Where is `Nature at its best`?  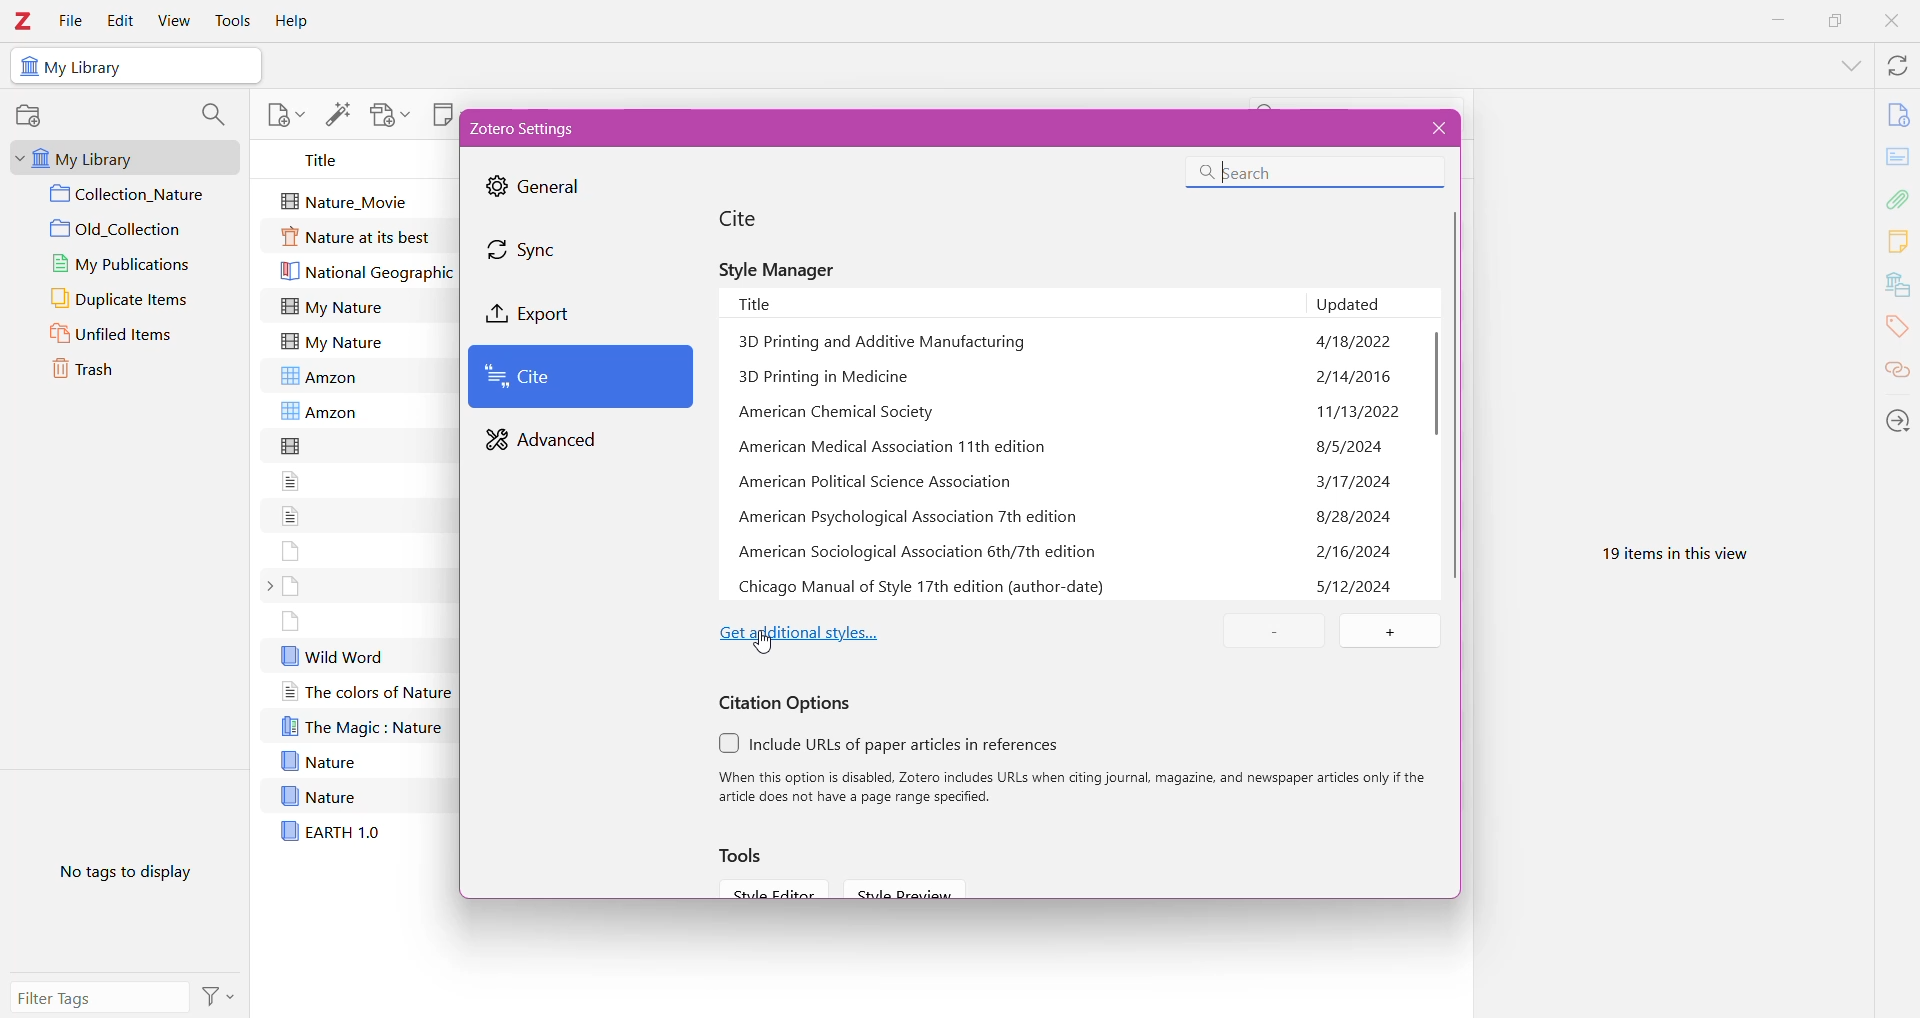 Nature at its best is located at coordinates (359, 238).